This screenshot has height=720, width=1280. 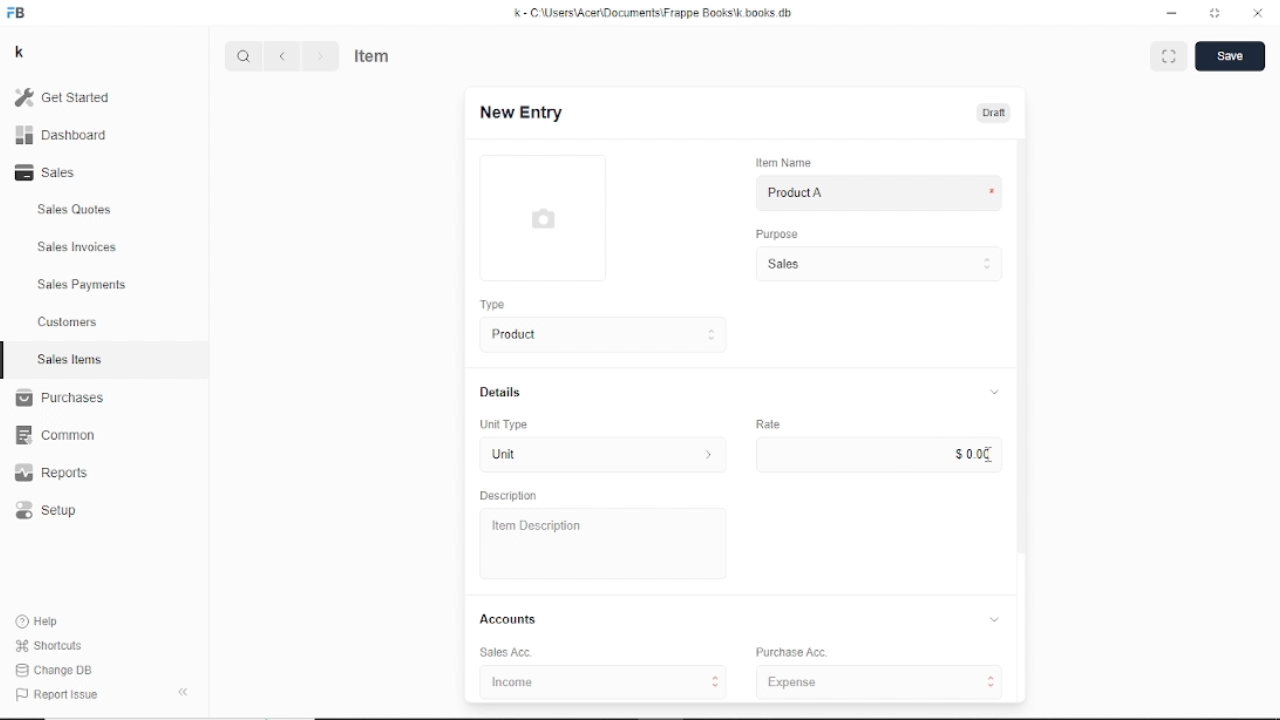 I want to click on FB, so click(x=18, y=14).